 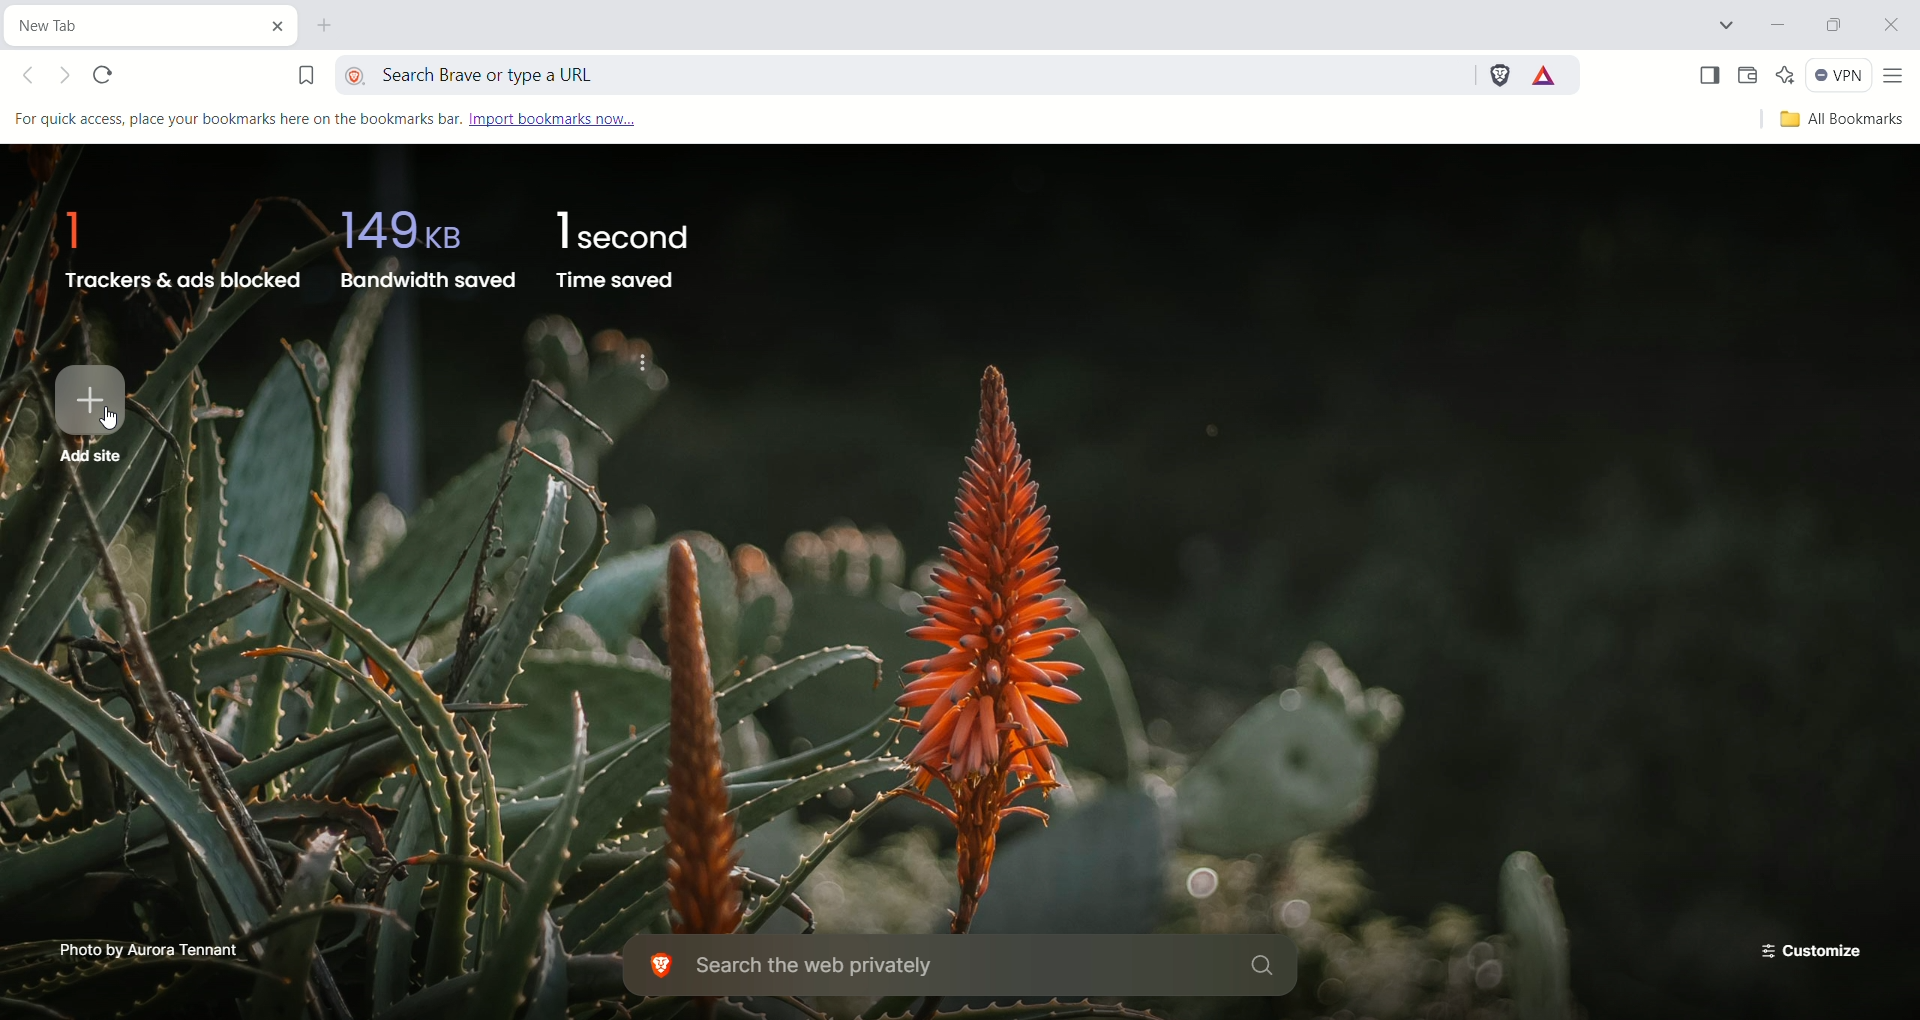 What do you see at coordinates (1707, 76) in the screenshot?
I see `show sidebar` at bounding box center [1707, 76].